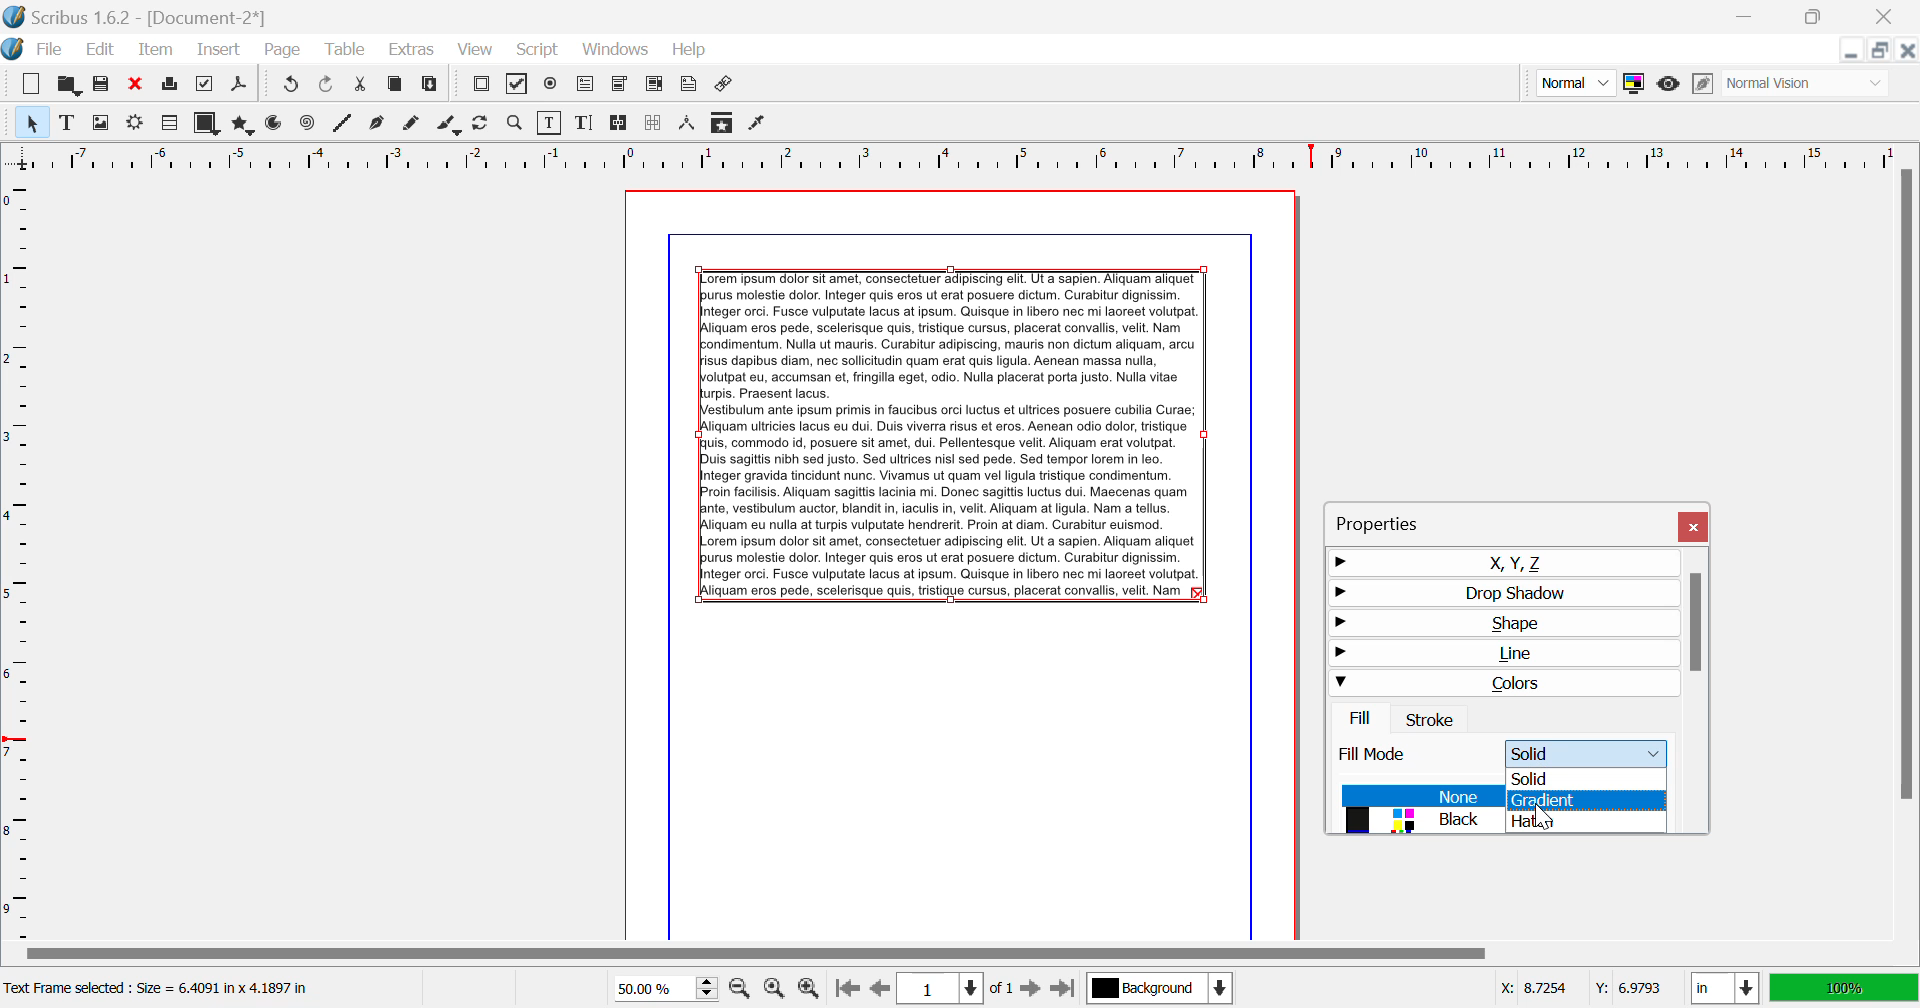 The width and height of the screenshot is (1920, 1008). Describe the element at coordinates (1499, 592) in the screenshot. I see `Drop Shadow` at that location.